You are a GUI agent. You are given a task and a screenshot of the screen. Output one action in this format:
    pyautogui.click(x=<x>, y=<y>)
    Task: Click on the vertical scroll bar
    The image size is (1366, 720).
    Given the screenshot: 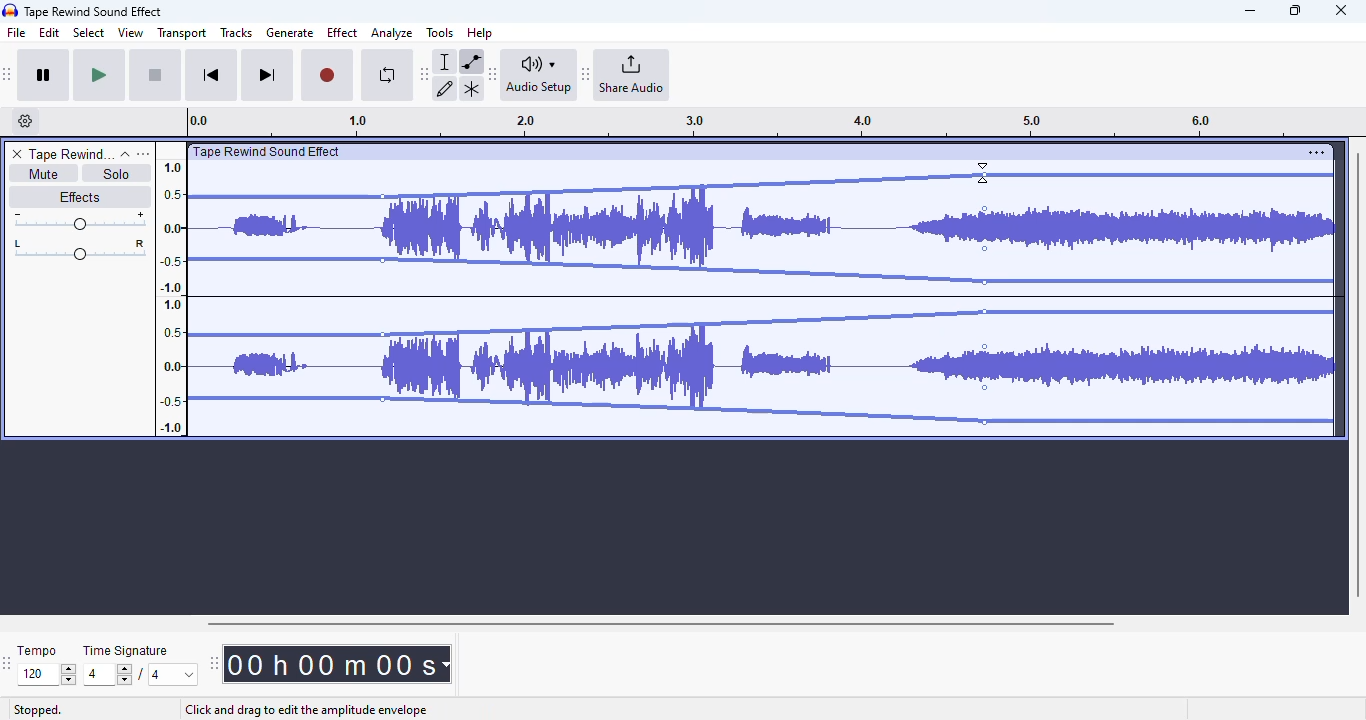 What is the action you would take?
    pyautogui.click(x=1357, y=372)
    